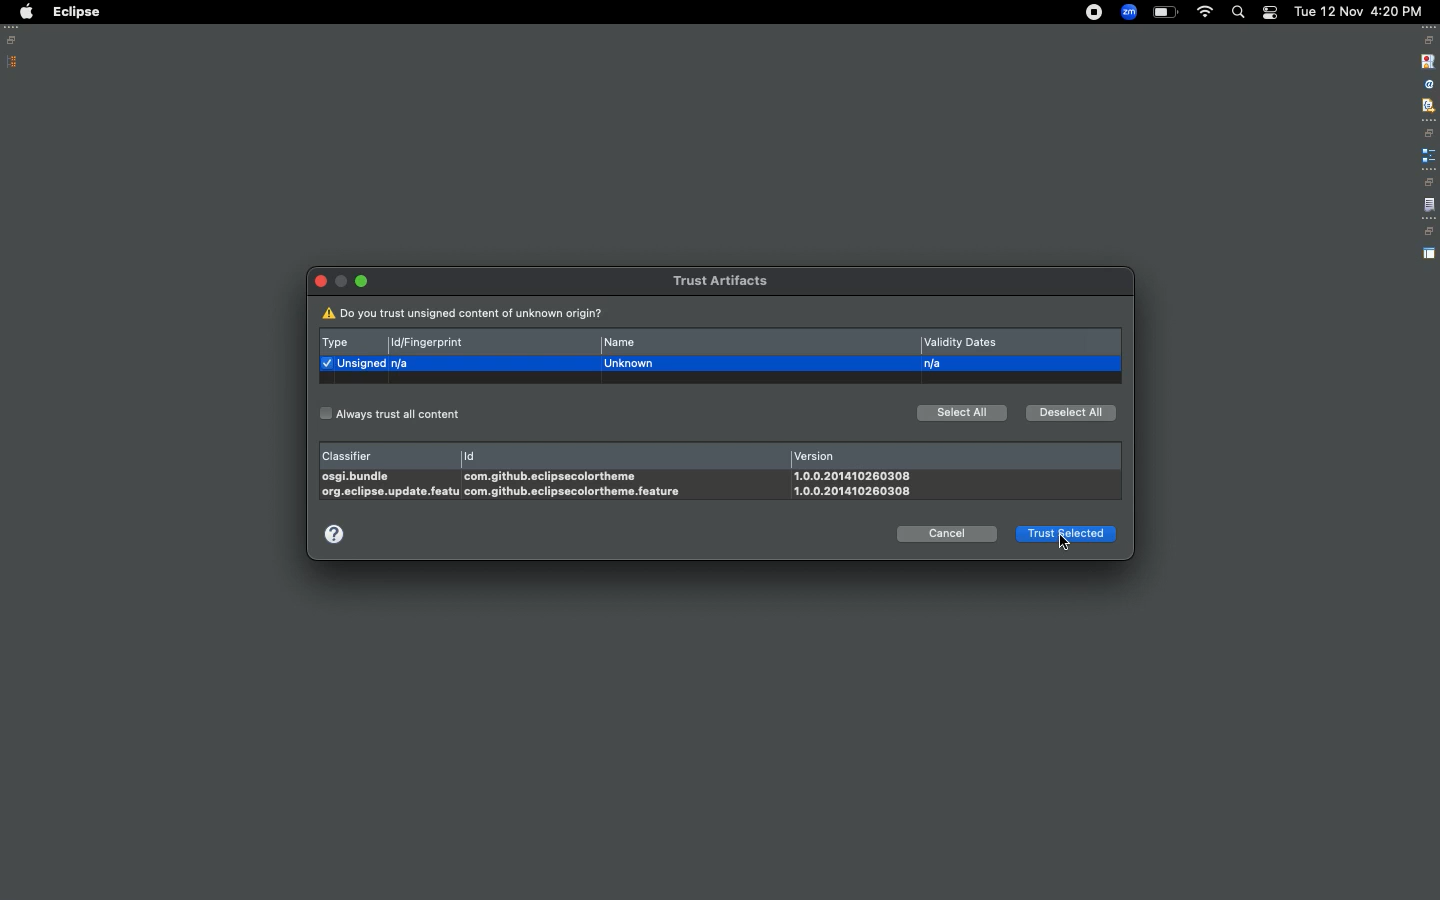  Describe the element at coordinates (849, 471) in the screenshot. I see `Version` at that location.